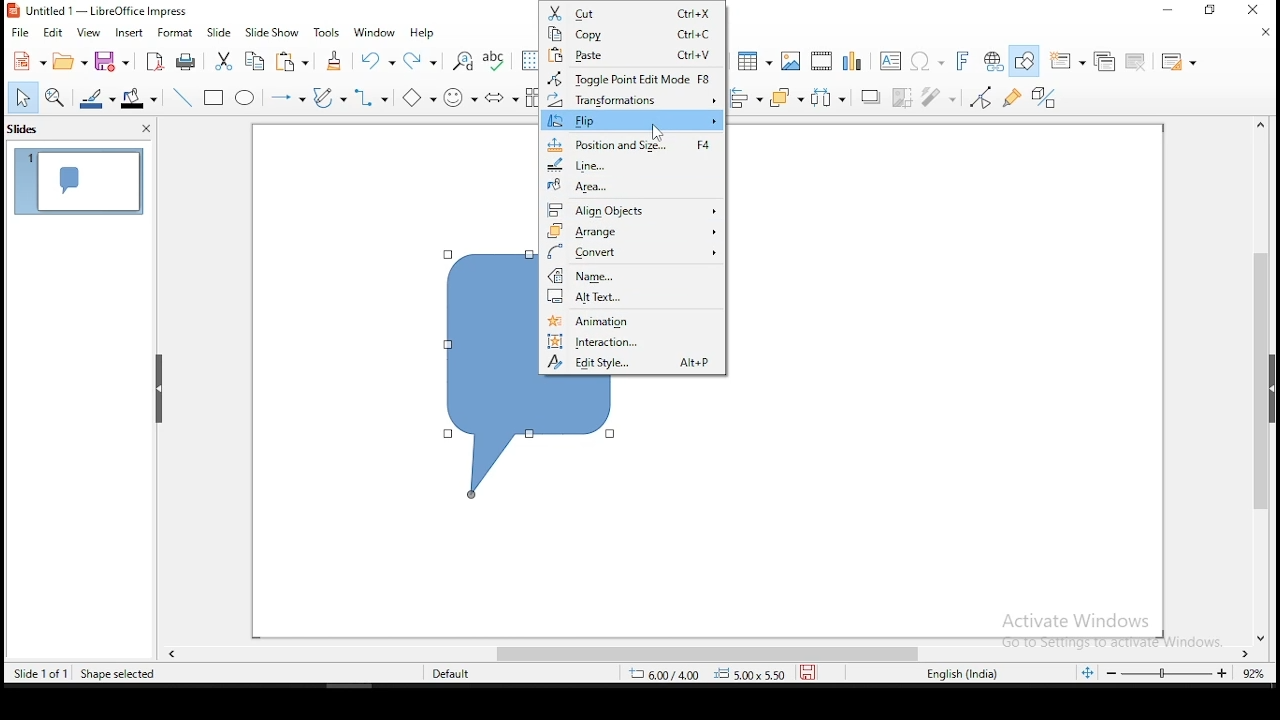  What do you see at coordinates (1026, 62) in the screenshot?
I see `show draw functions` at bounding box center [1026, 62].